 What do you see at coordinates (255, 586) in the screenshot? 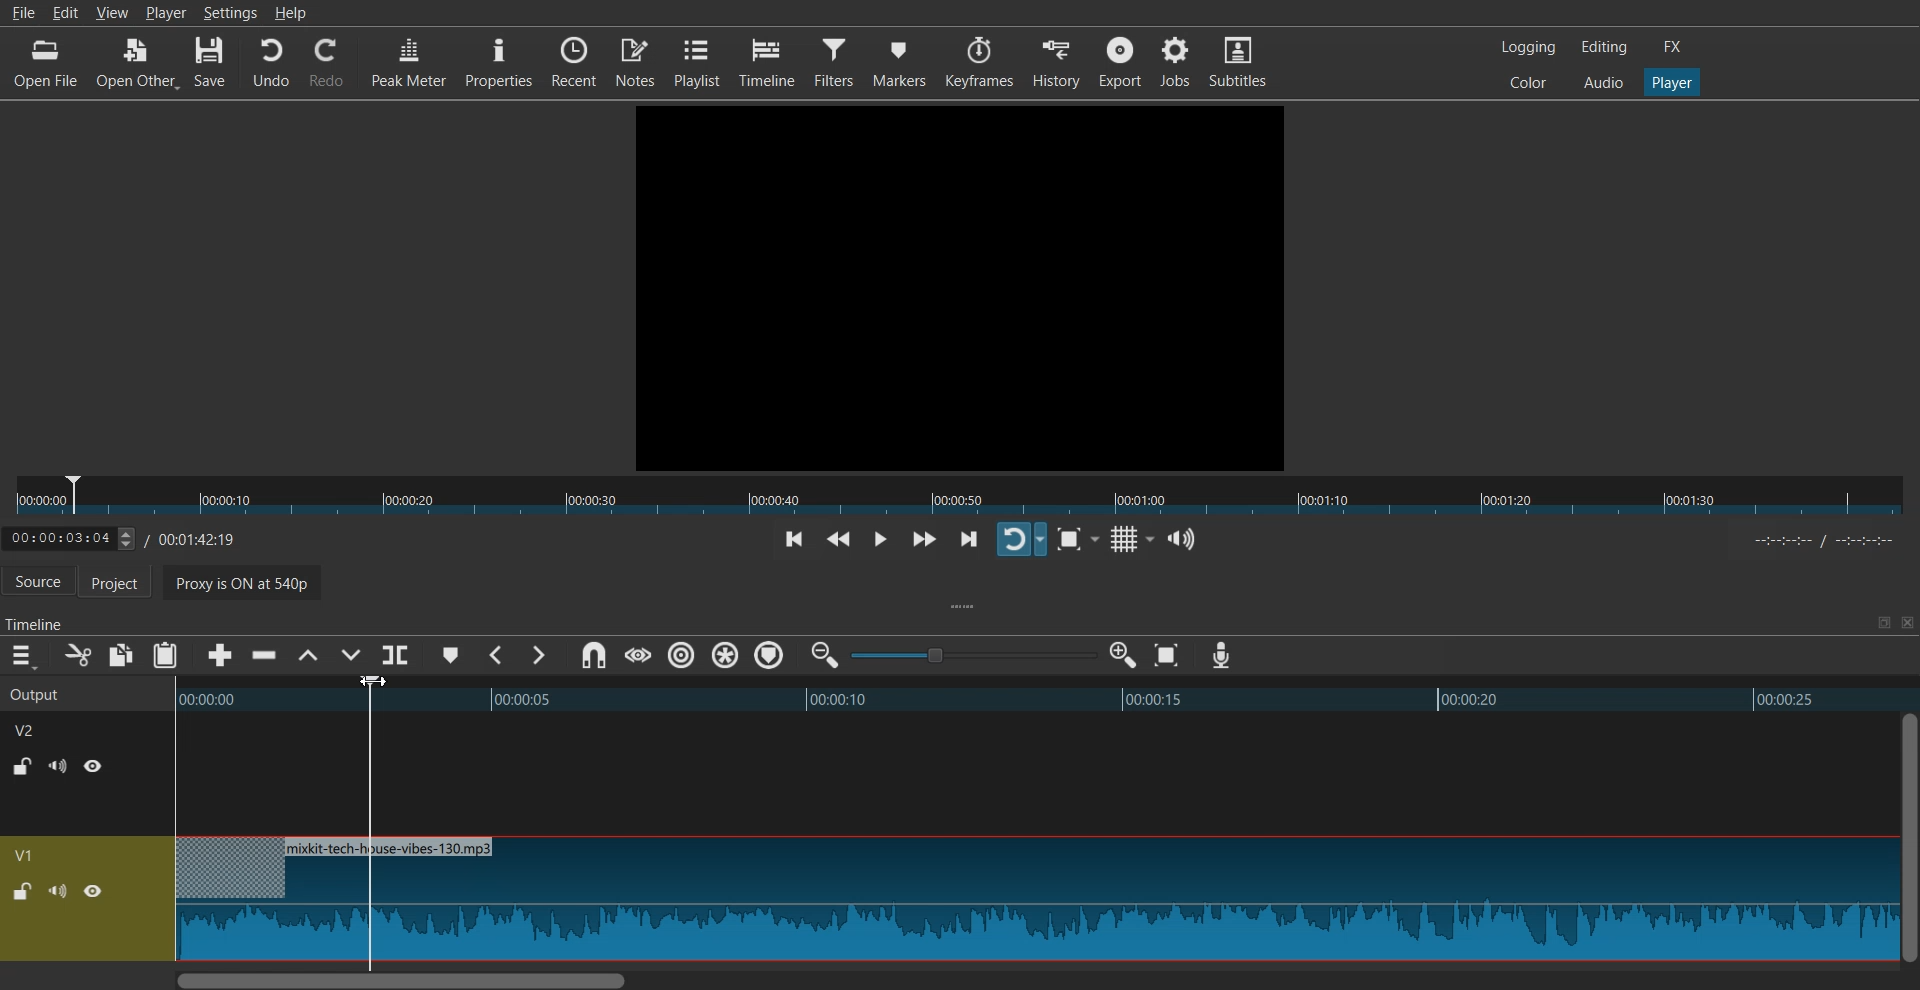
I see `Proxy is ON at 540p` at bounding box center [255, 586].